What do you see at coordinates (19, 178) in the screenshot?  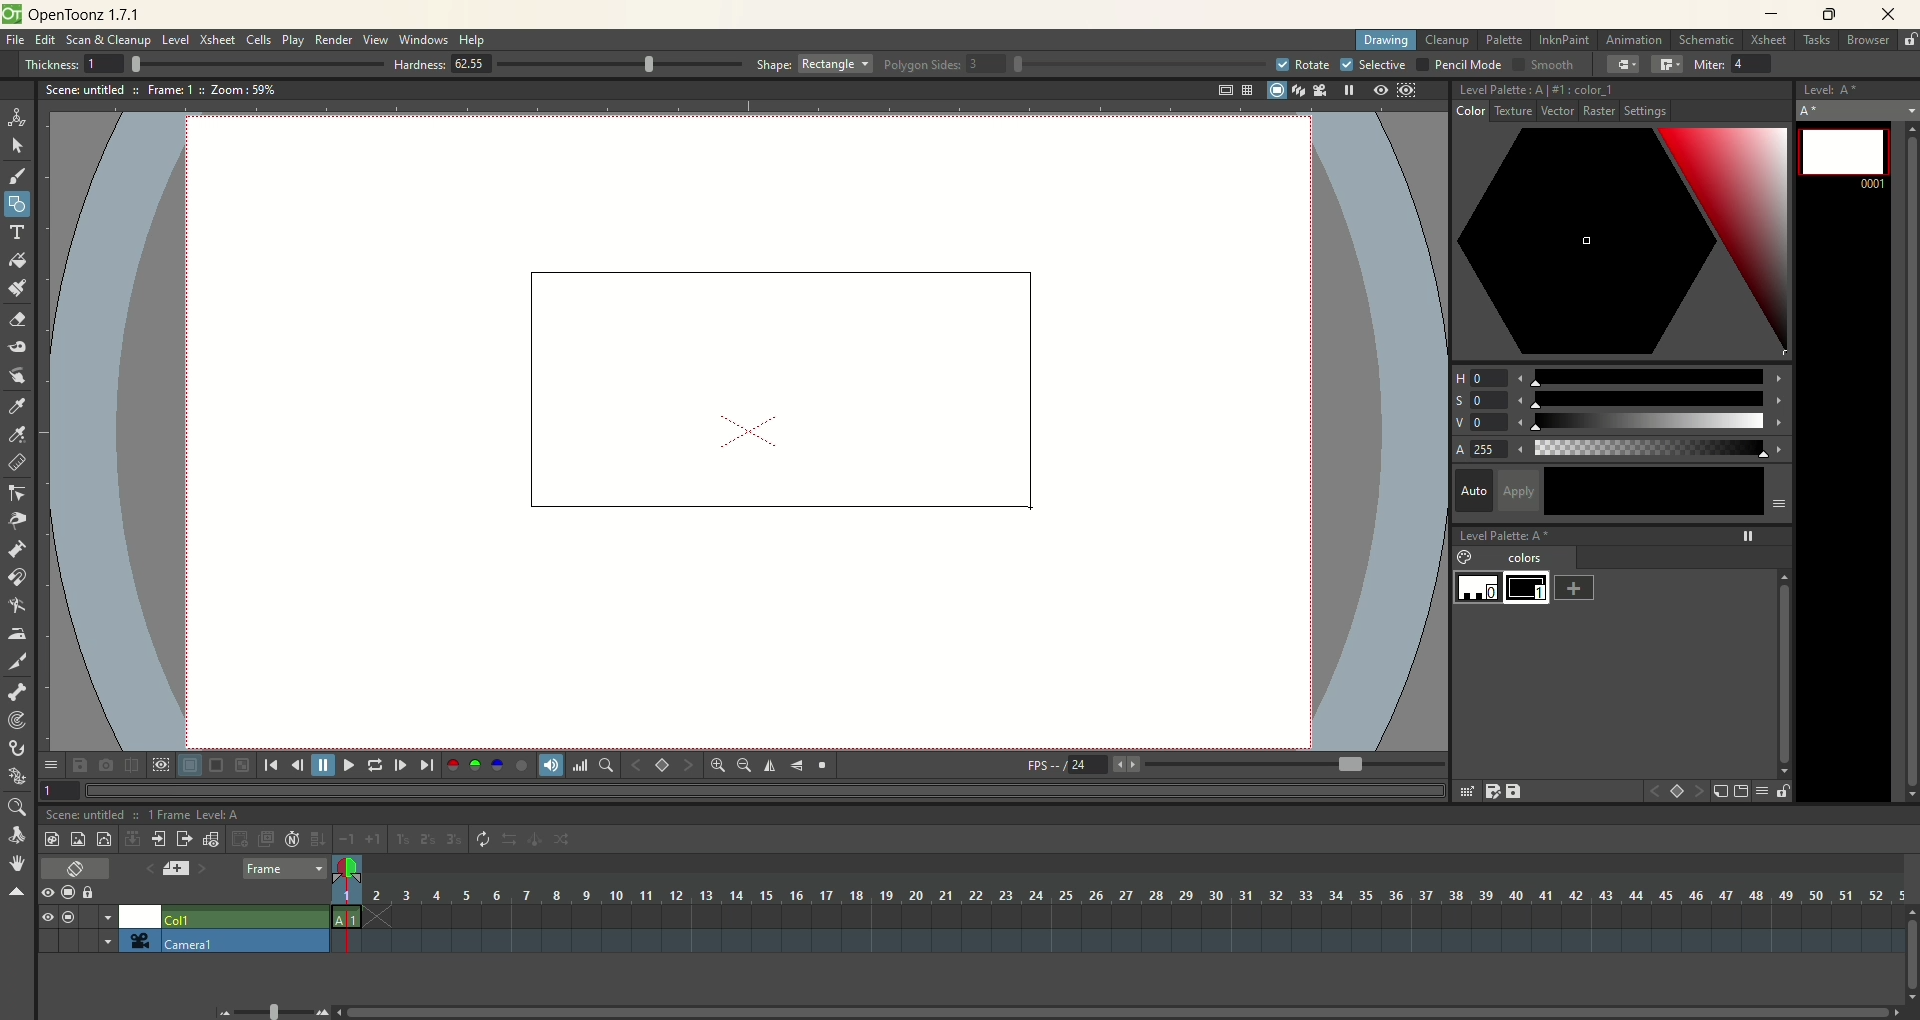 I see `brush tool` at bounding box center [19, 178].